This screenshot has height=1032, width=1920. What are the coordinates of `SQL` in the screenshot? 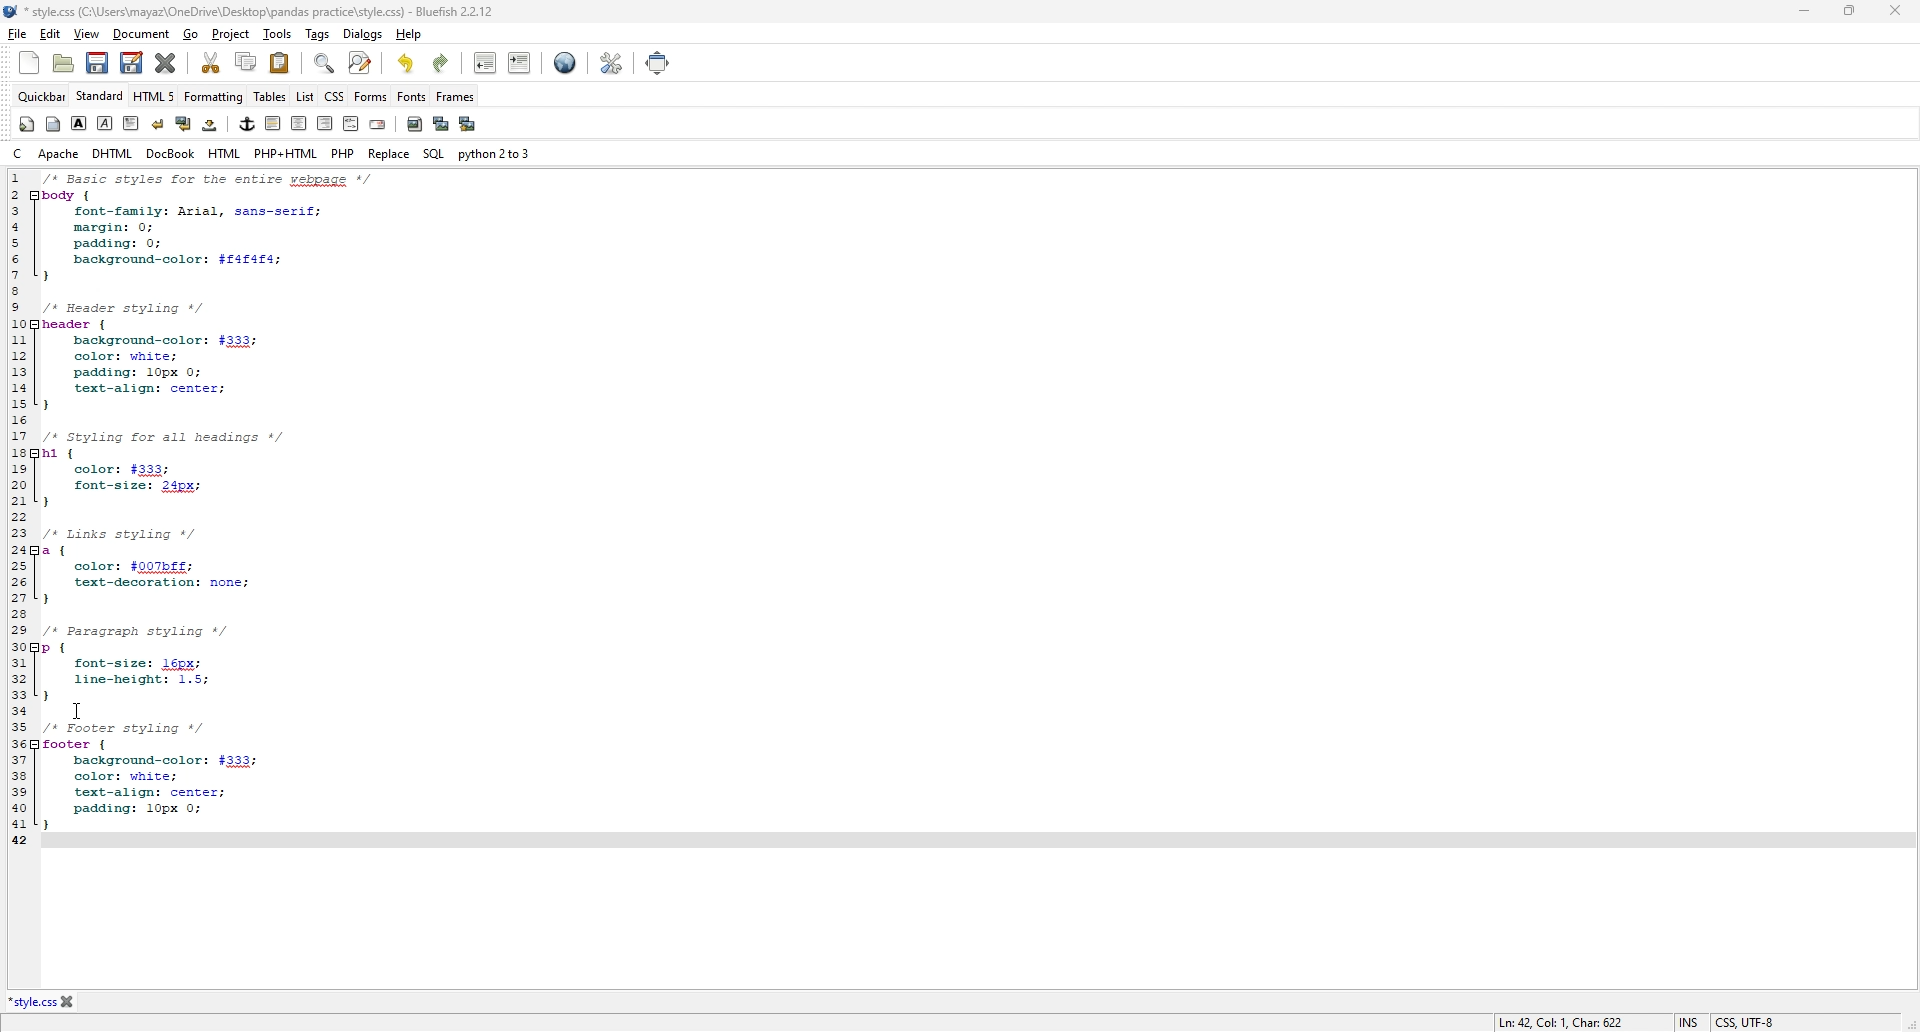 It's located at (433, 155).